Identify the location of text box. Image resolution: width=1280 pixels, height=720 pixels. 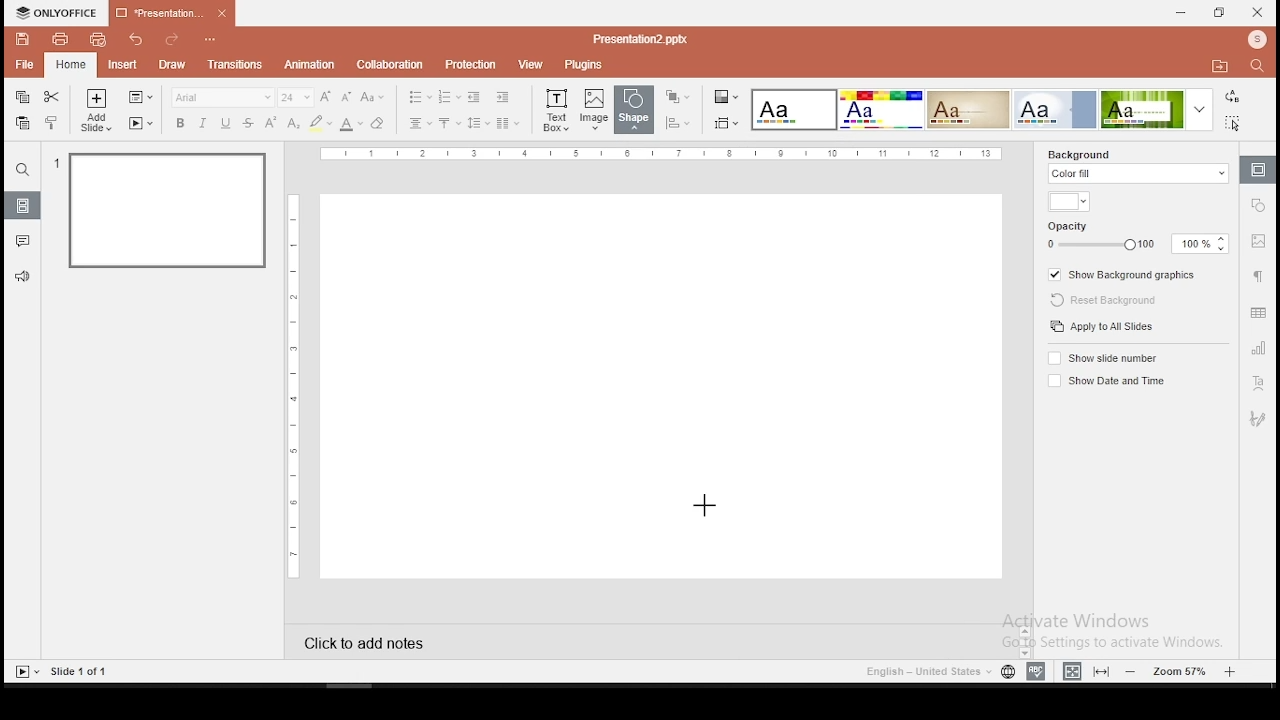
(555, 109).